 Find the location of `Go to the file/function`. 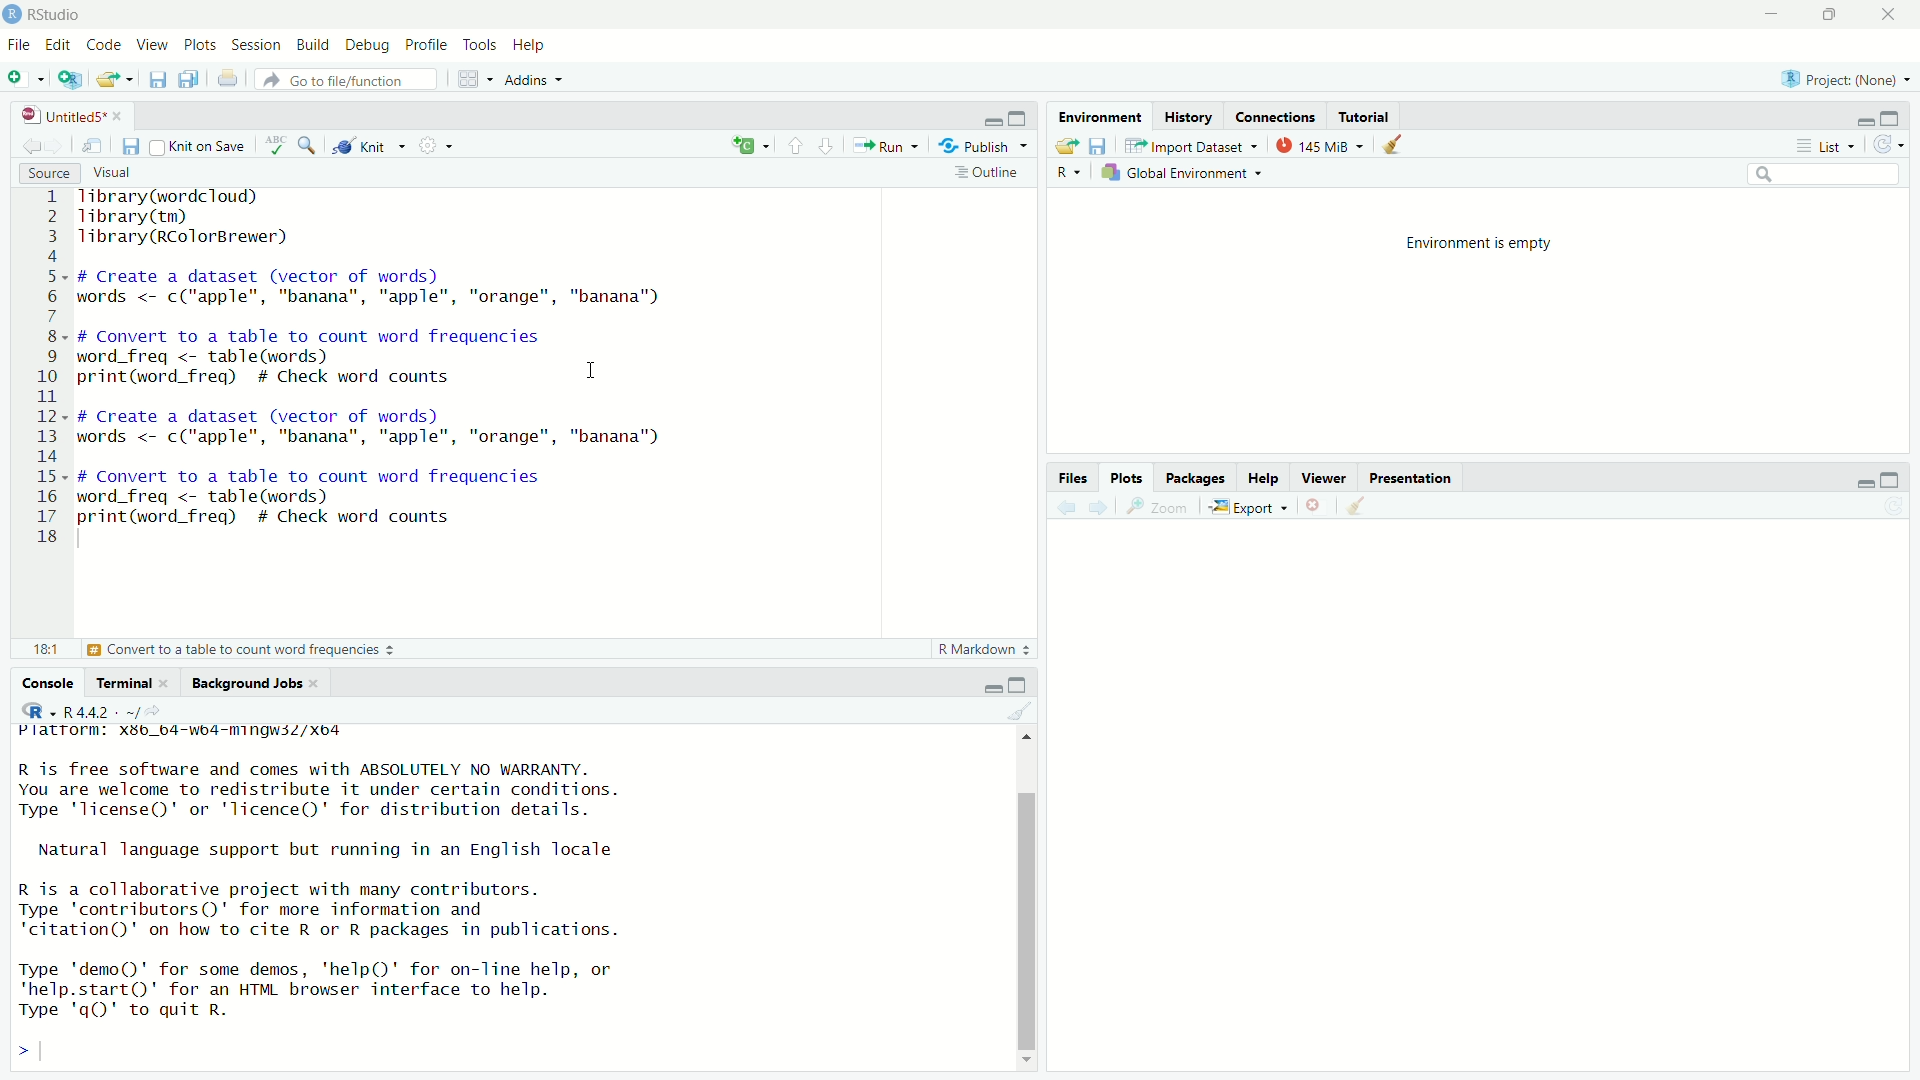

Go to the file/function is located at coordinates (345, 80).